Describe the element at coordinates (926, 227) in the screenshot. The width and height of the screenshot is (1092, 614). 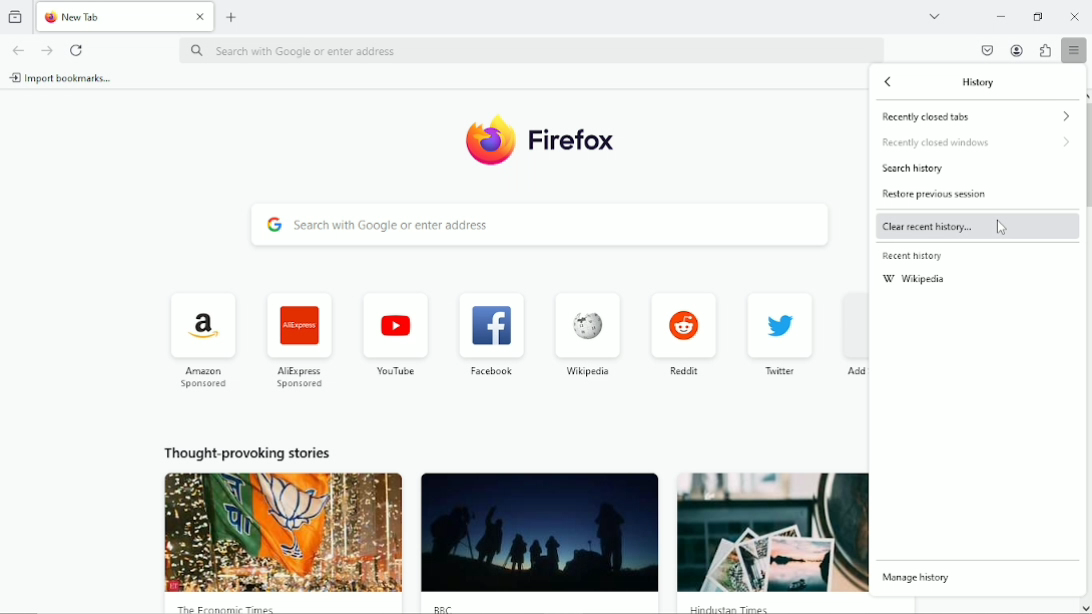
I see `Clear recent history...` at that location.